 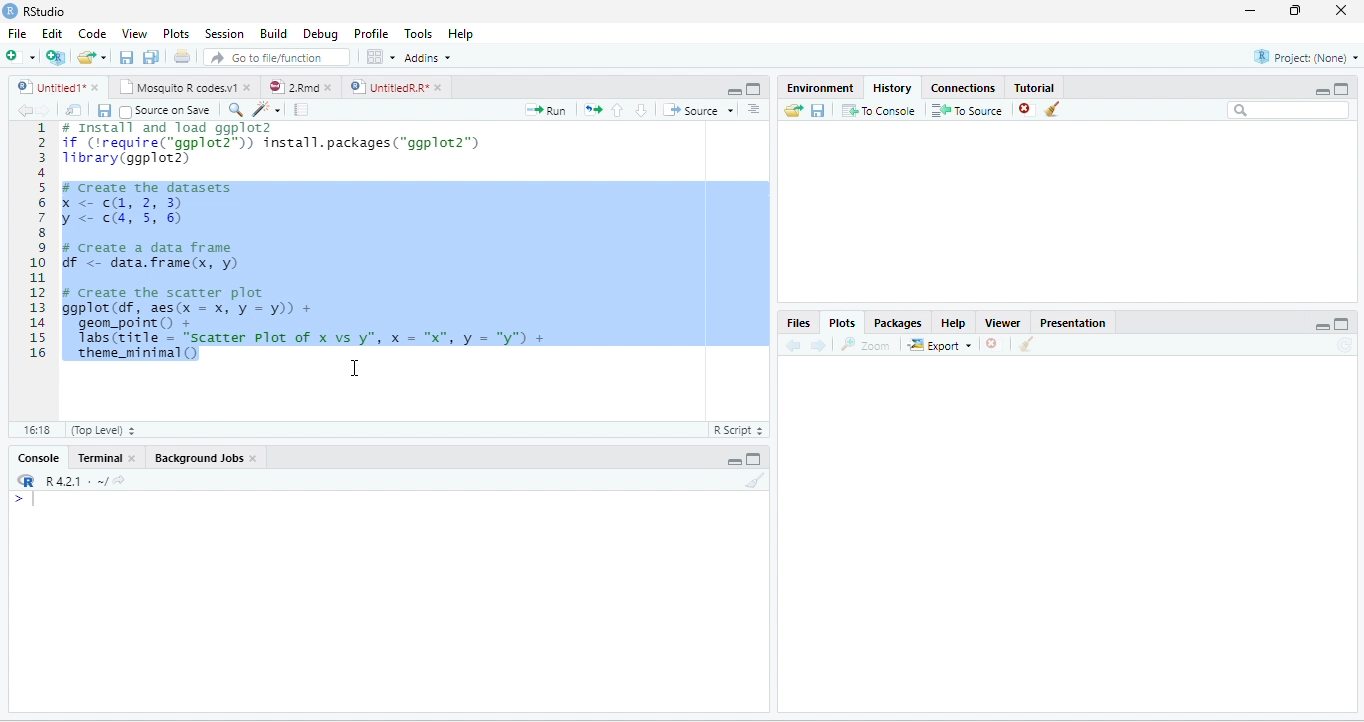 I want to click on close, so click(x=131, y=458).